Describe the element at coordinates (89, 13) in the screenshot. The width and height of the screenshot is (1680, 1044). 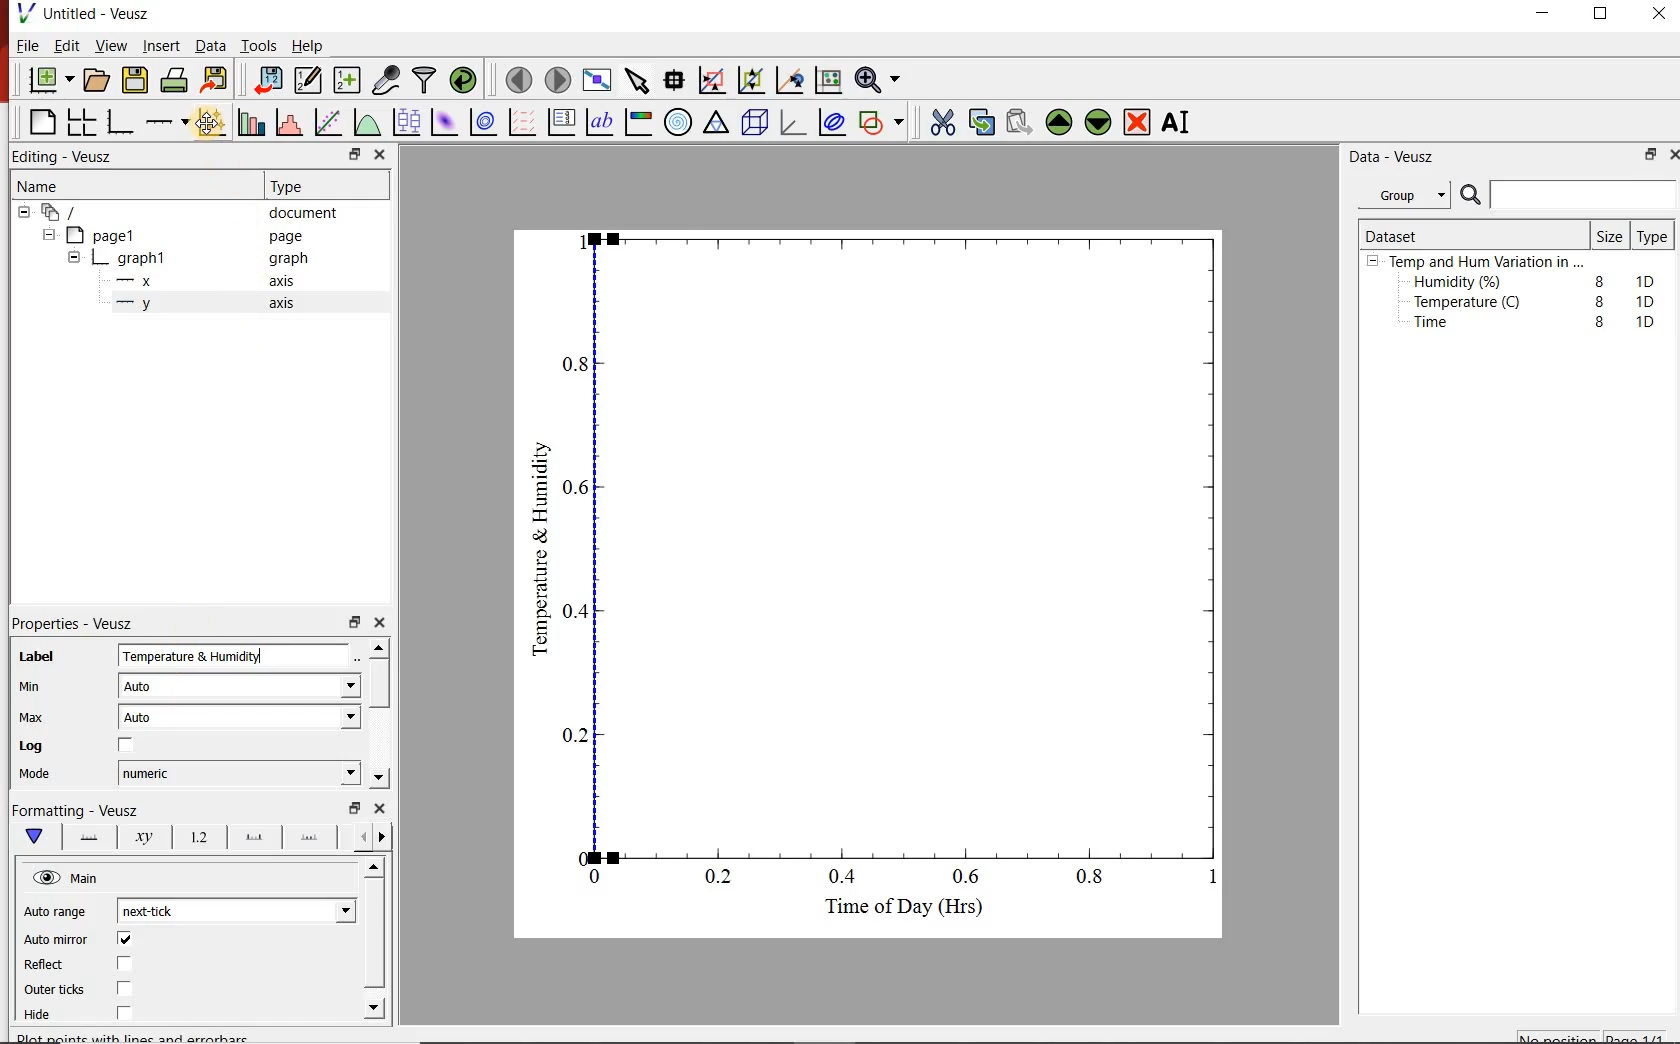
I see `Untitled - Veusz` at that location.